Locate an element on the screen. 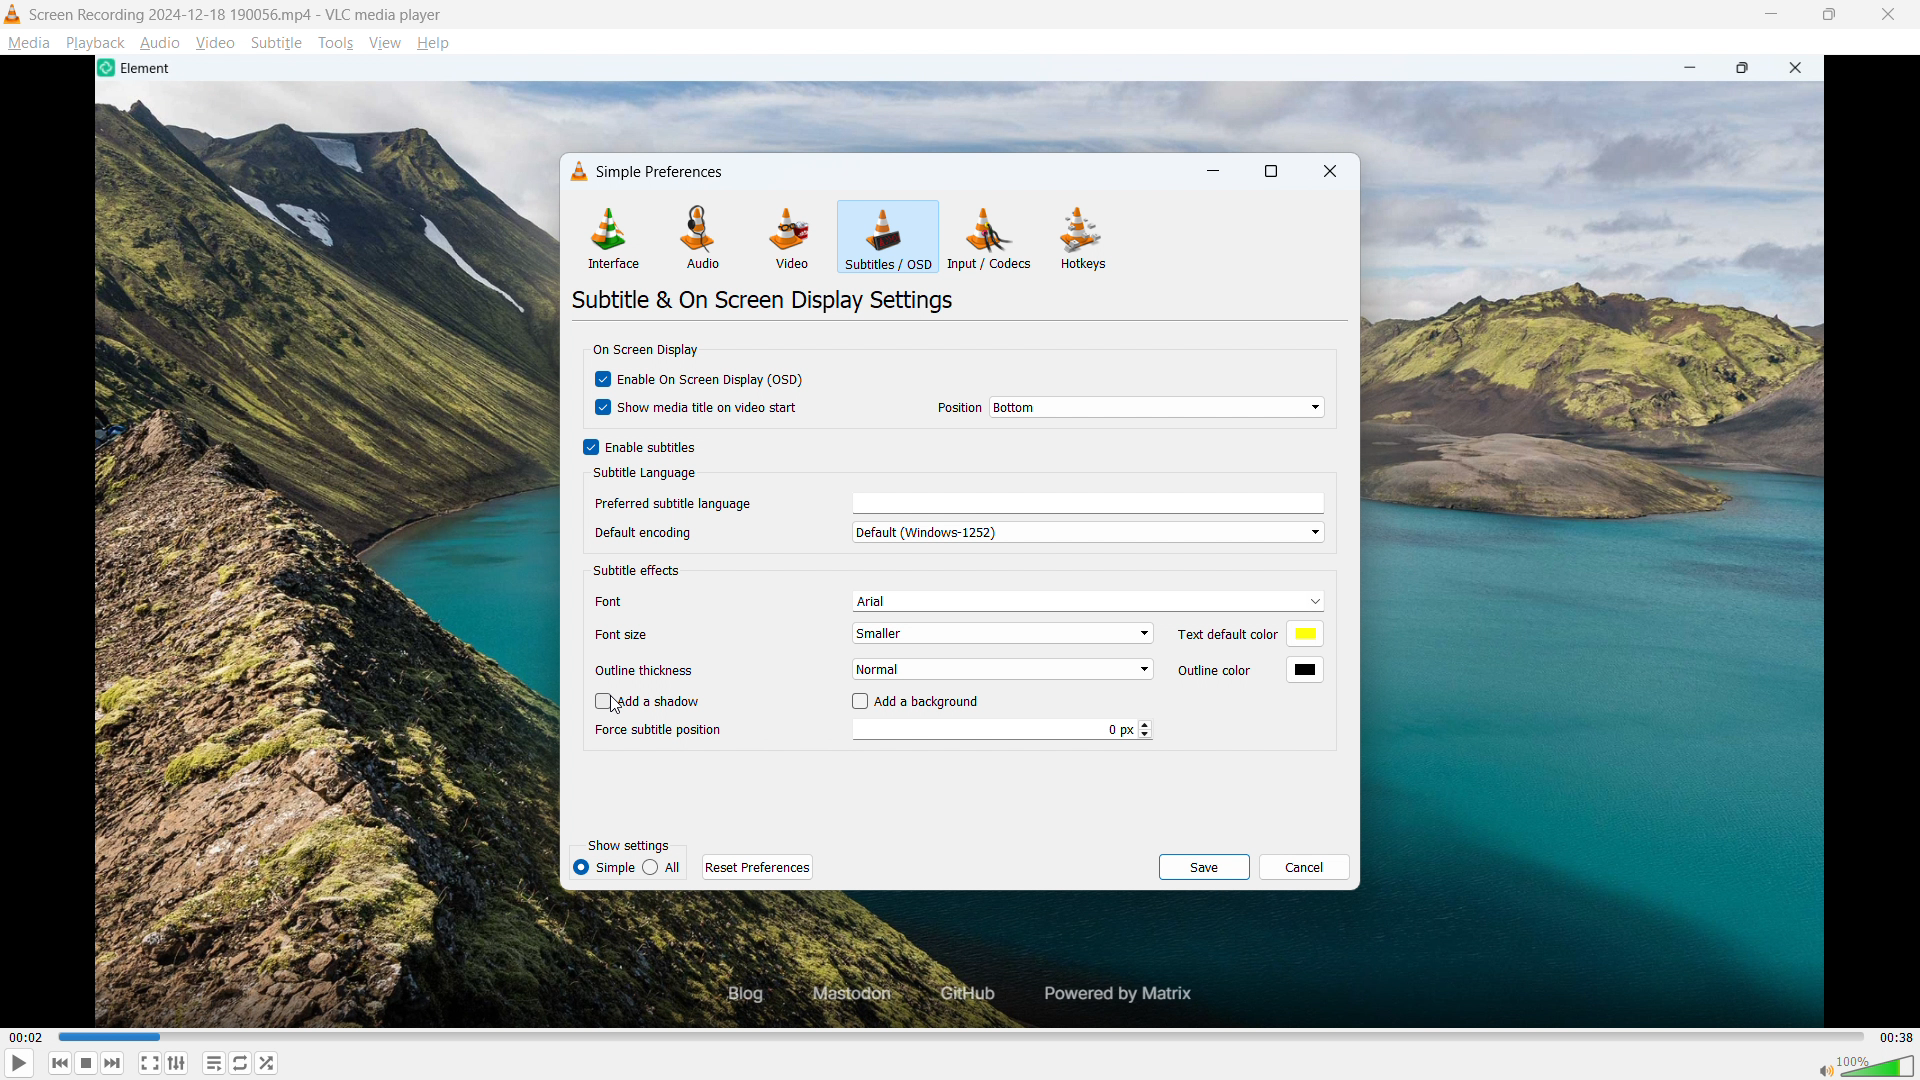 The height and width of the screenshot is (1080, 1920). Audio  is located at coordinates (160, 44).